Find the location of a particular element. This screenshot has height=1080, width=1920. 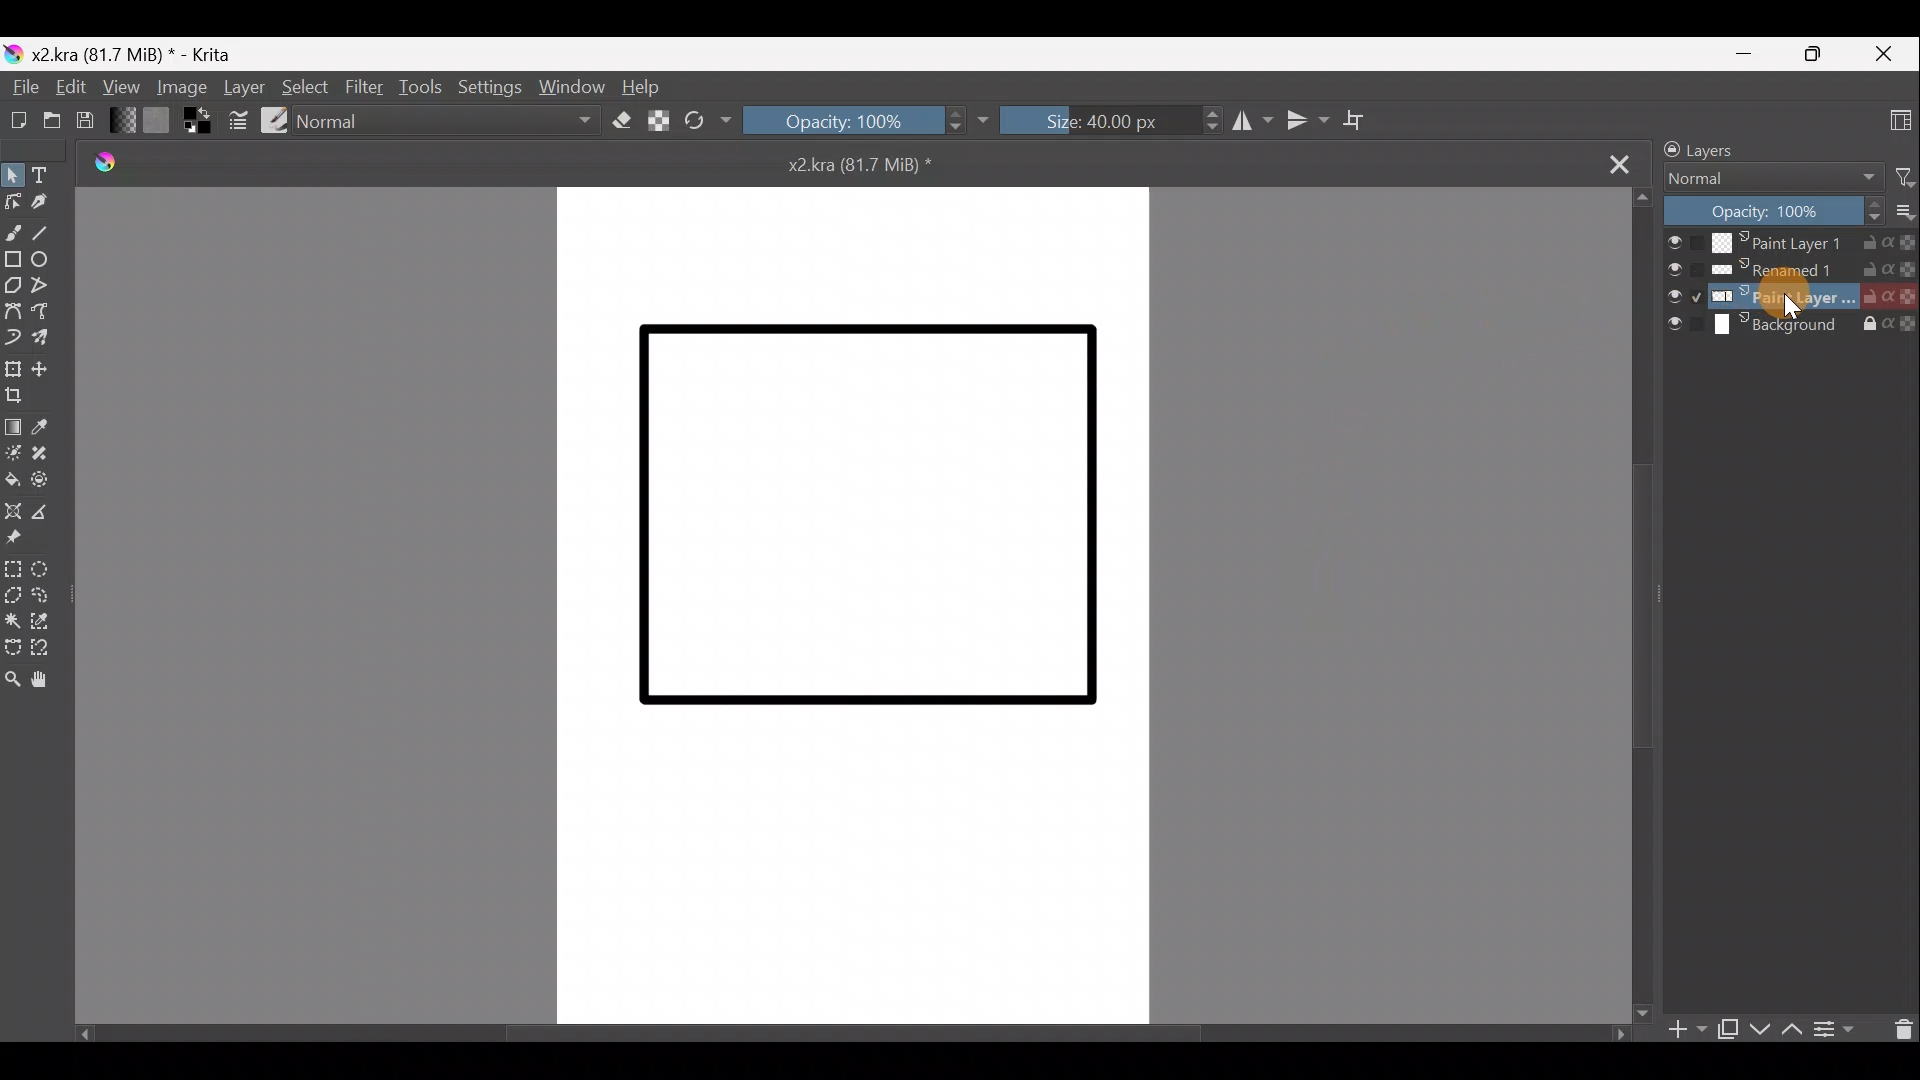

x2.kra (81.7 MiB) * - Krita is located at coordinates (134, 54).